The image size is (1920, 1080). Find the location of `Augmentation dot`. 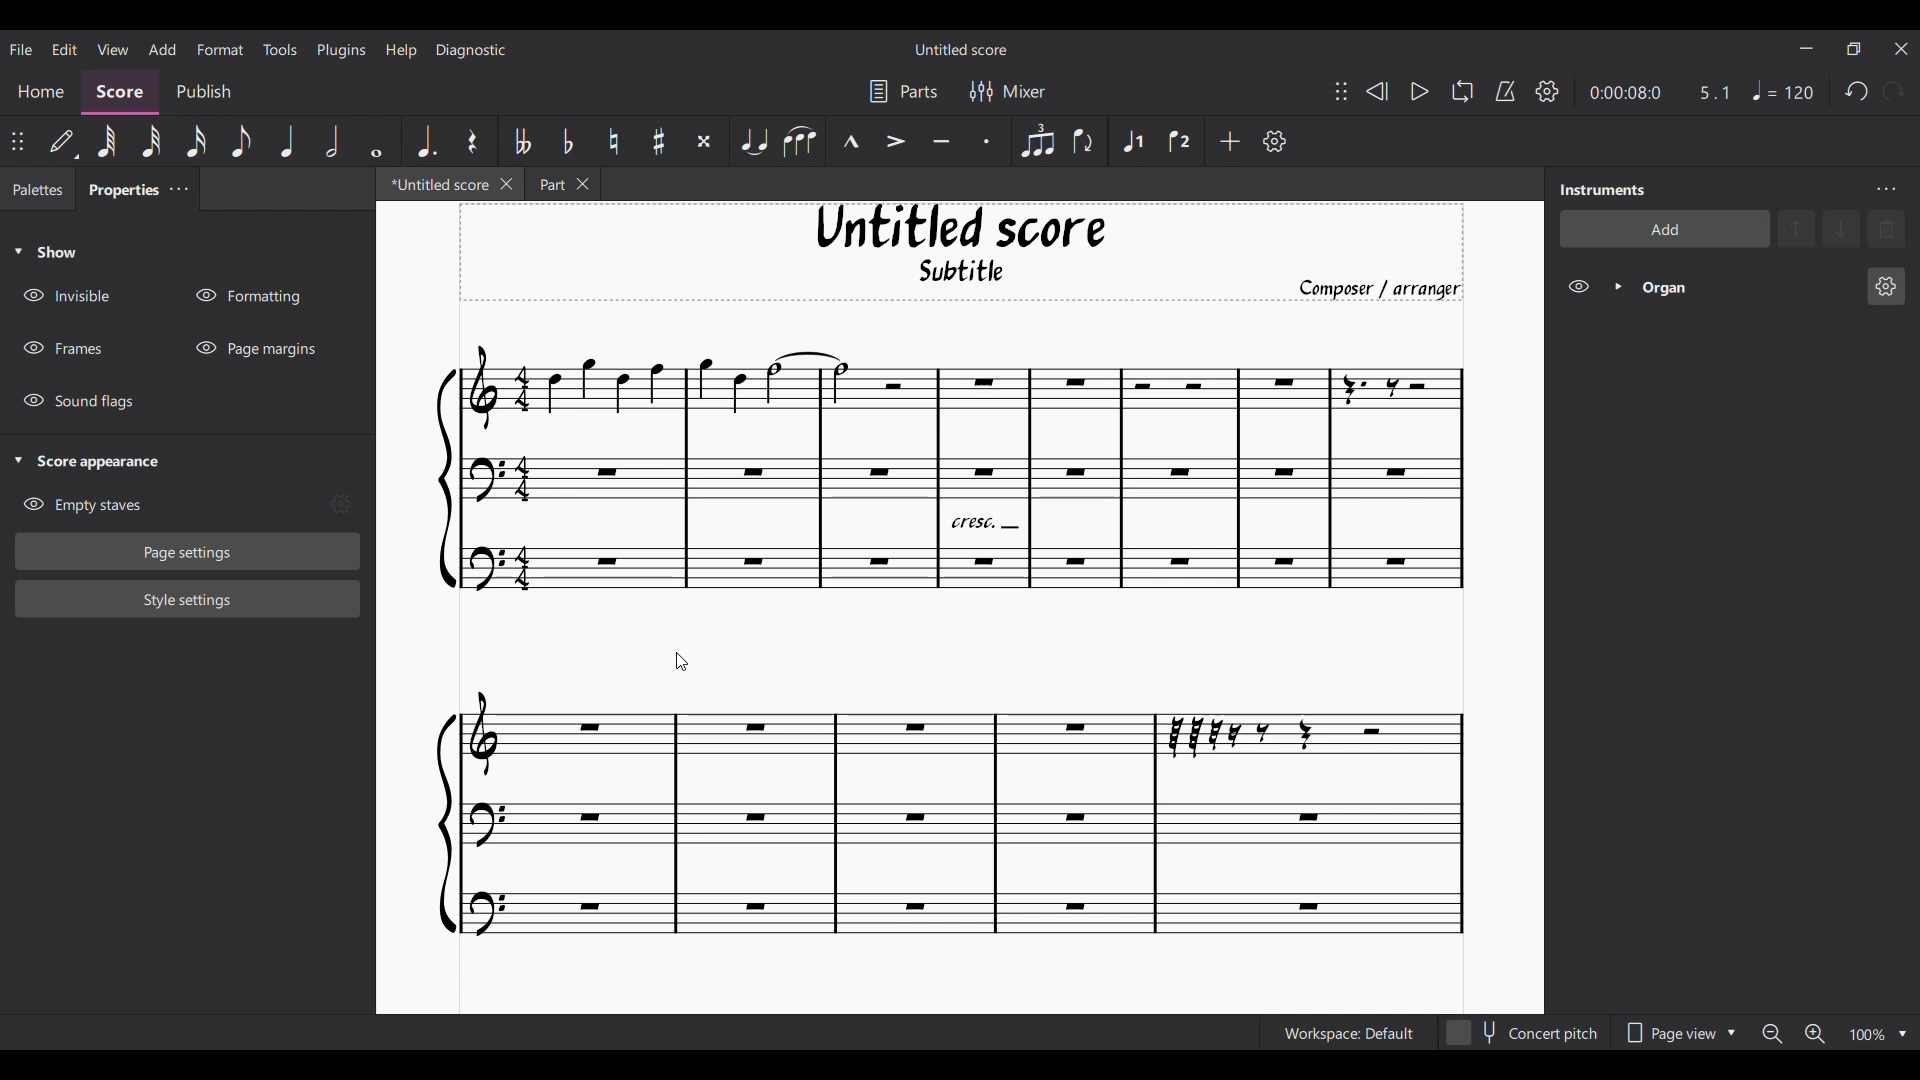

Augmentation dot is located at coordinates (424, 140).